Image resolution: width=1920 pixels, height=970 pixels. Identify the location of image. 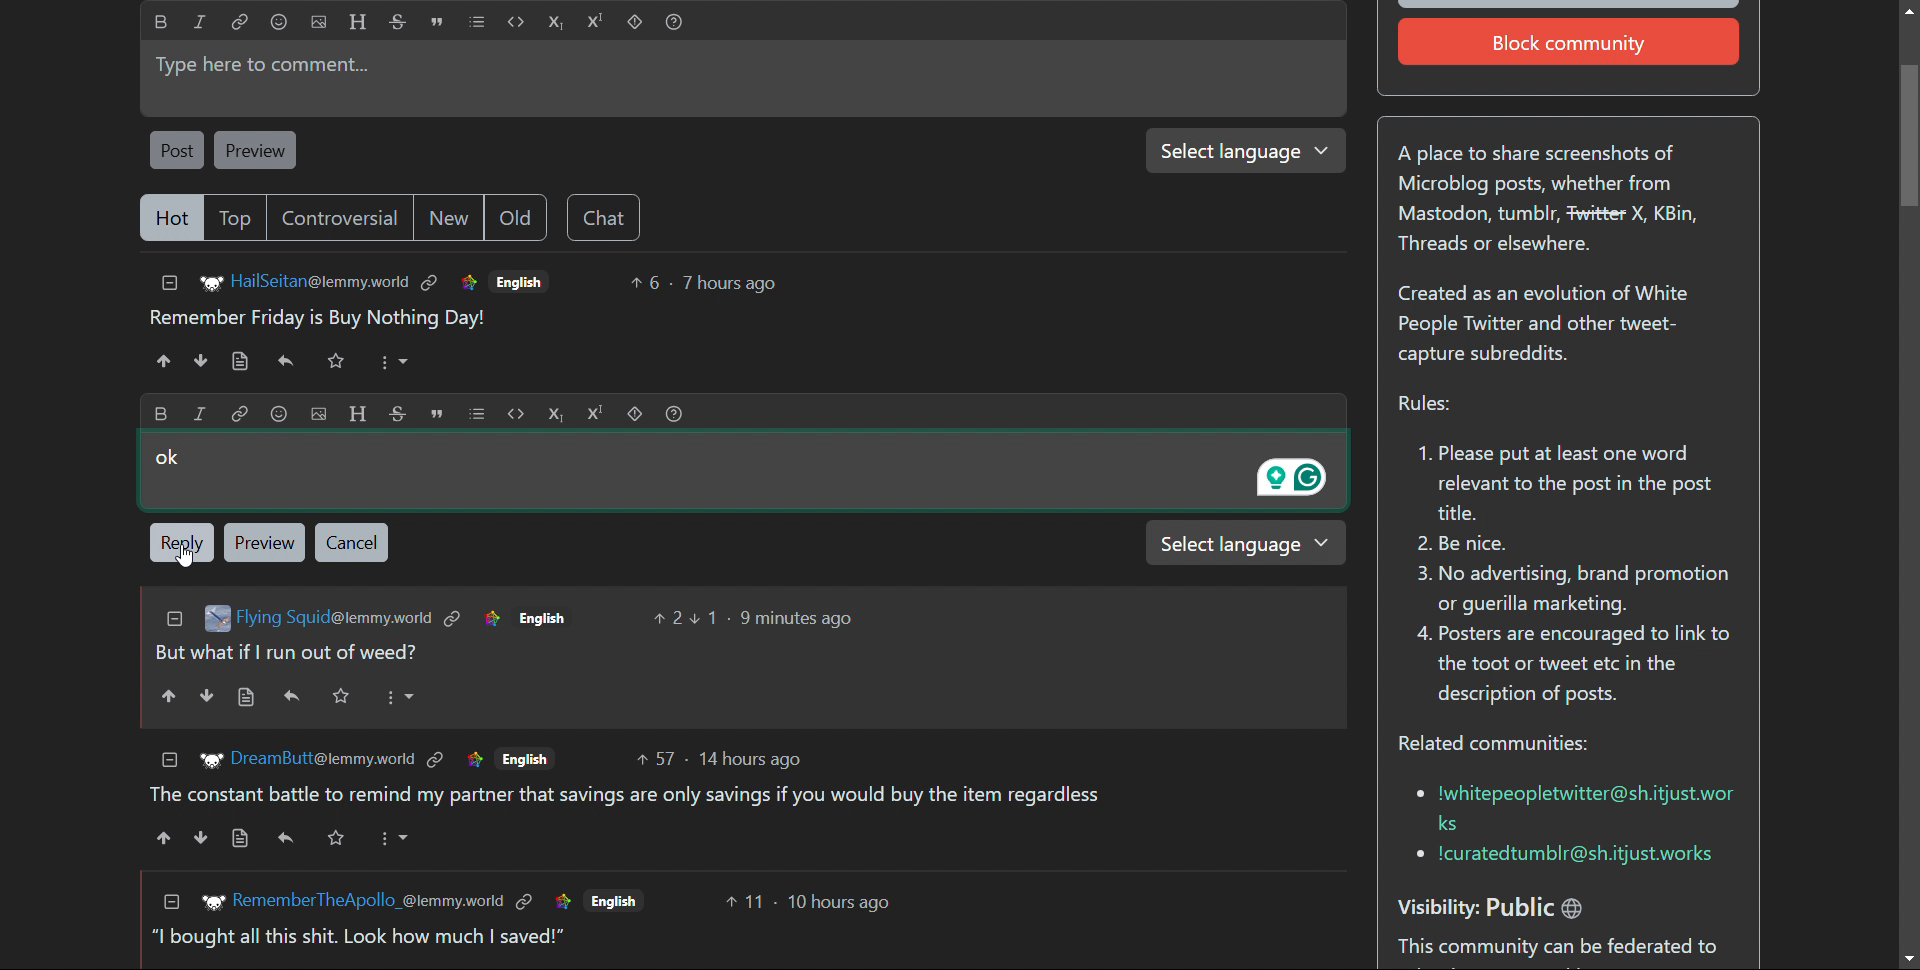
(212, 756).